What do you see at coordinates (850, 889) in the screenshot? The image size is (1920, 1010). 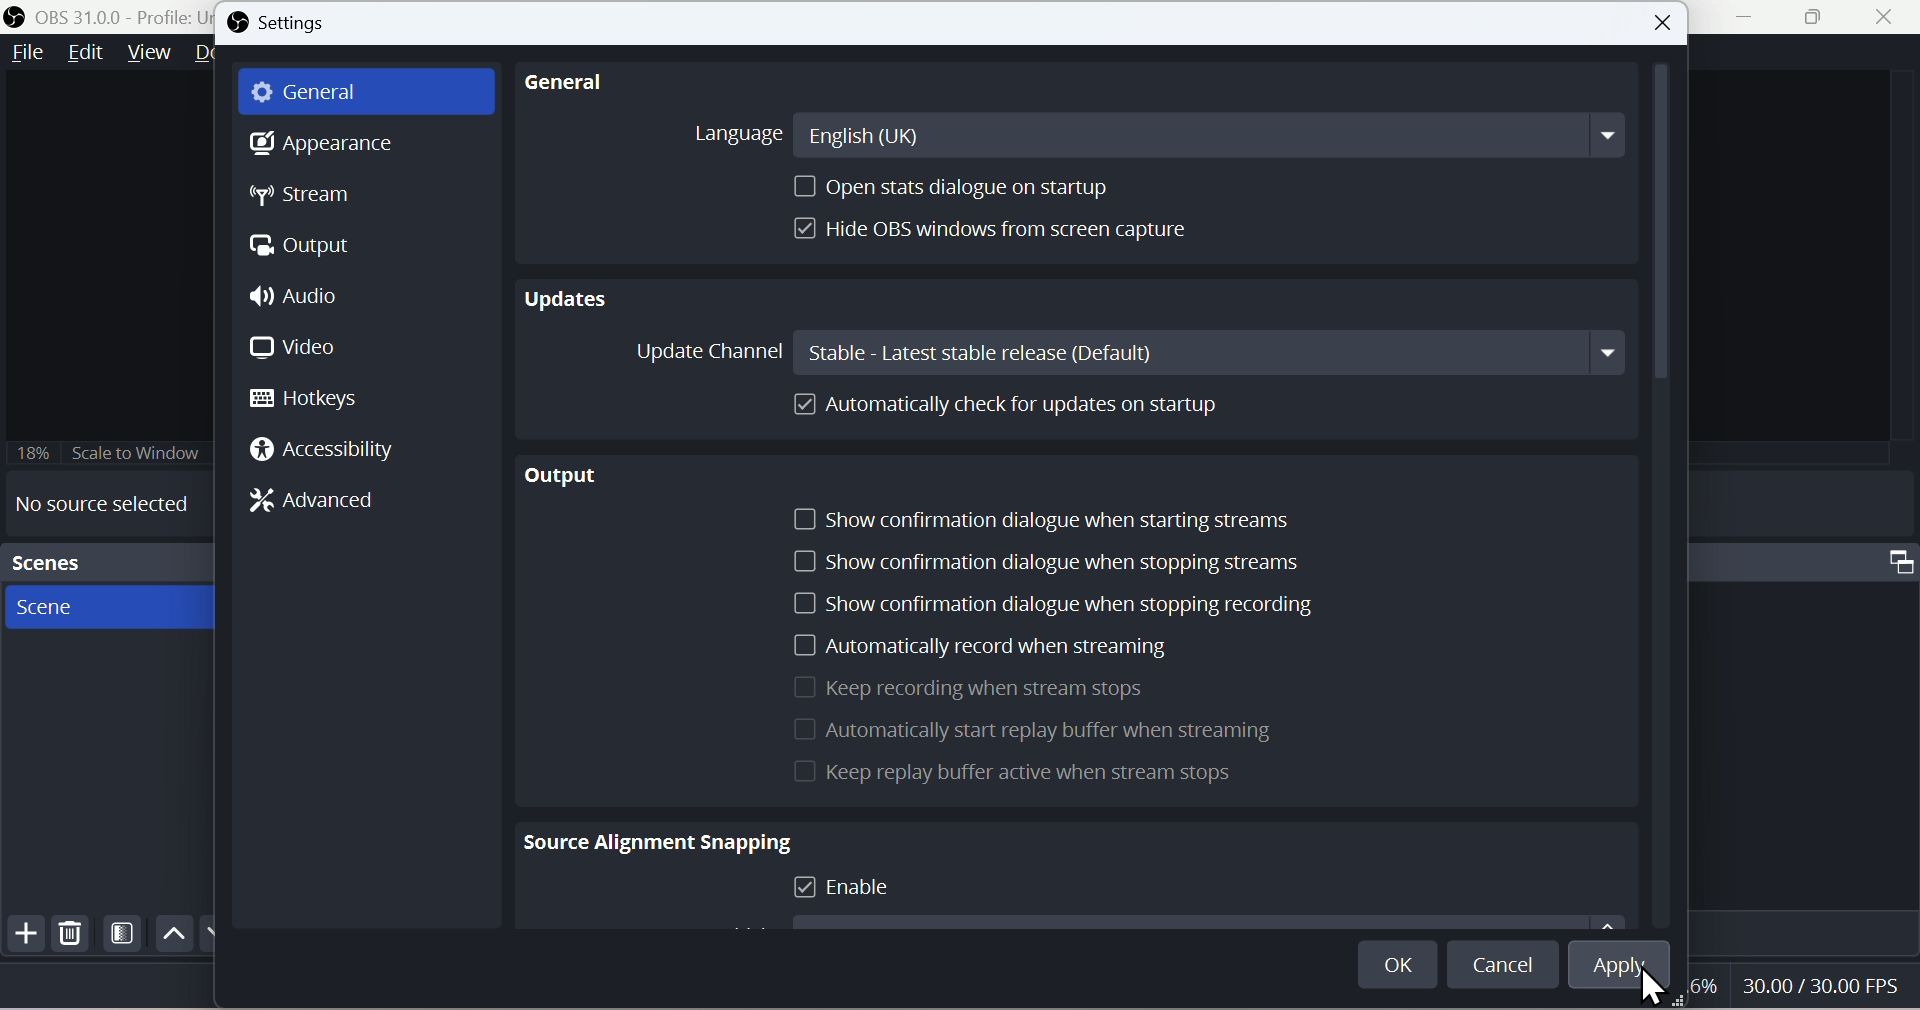 I see `Enable` at bounding box center [850, 889].